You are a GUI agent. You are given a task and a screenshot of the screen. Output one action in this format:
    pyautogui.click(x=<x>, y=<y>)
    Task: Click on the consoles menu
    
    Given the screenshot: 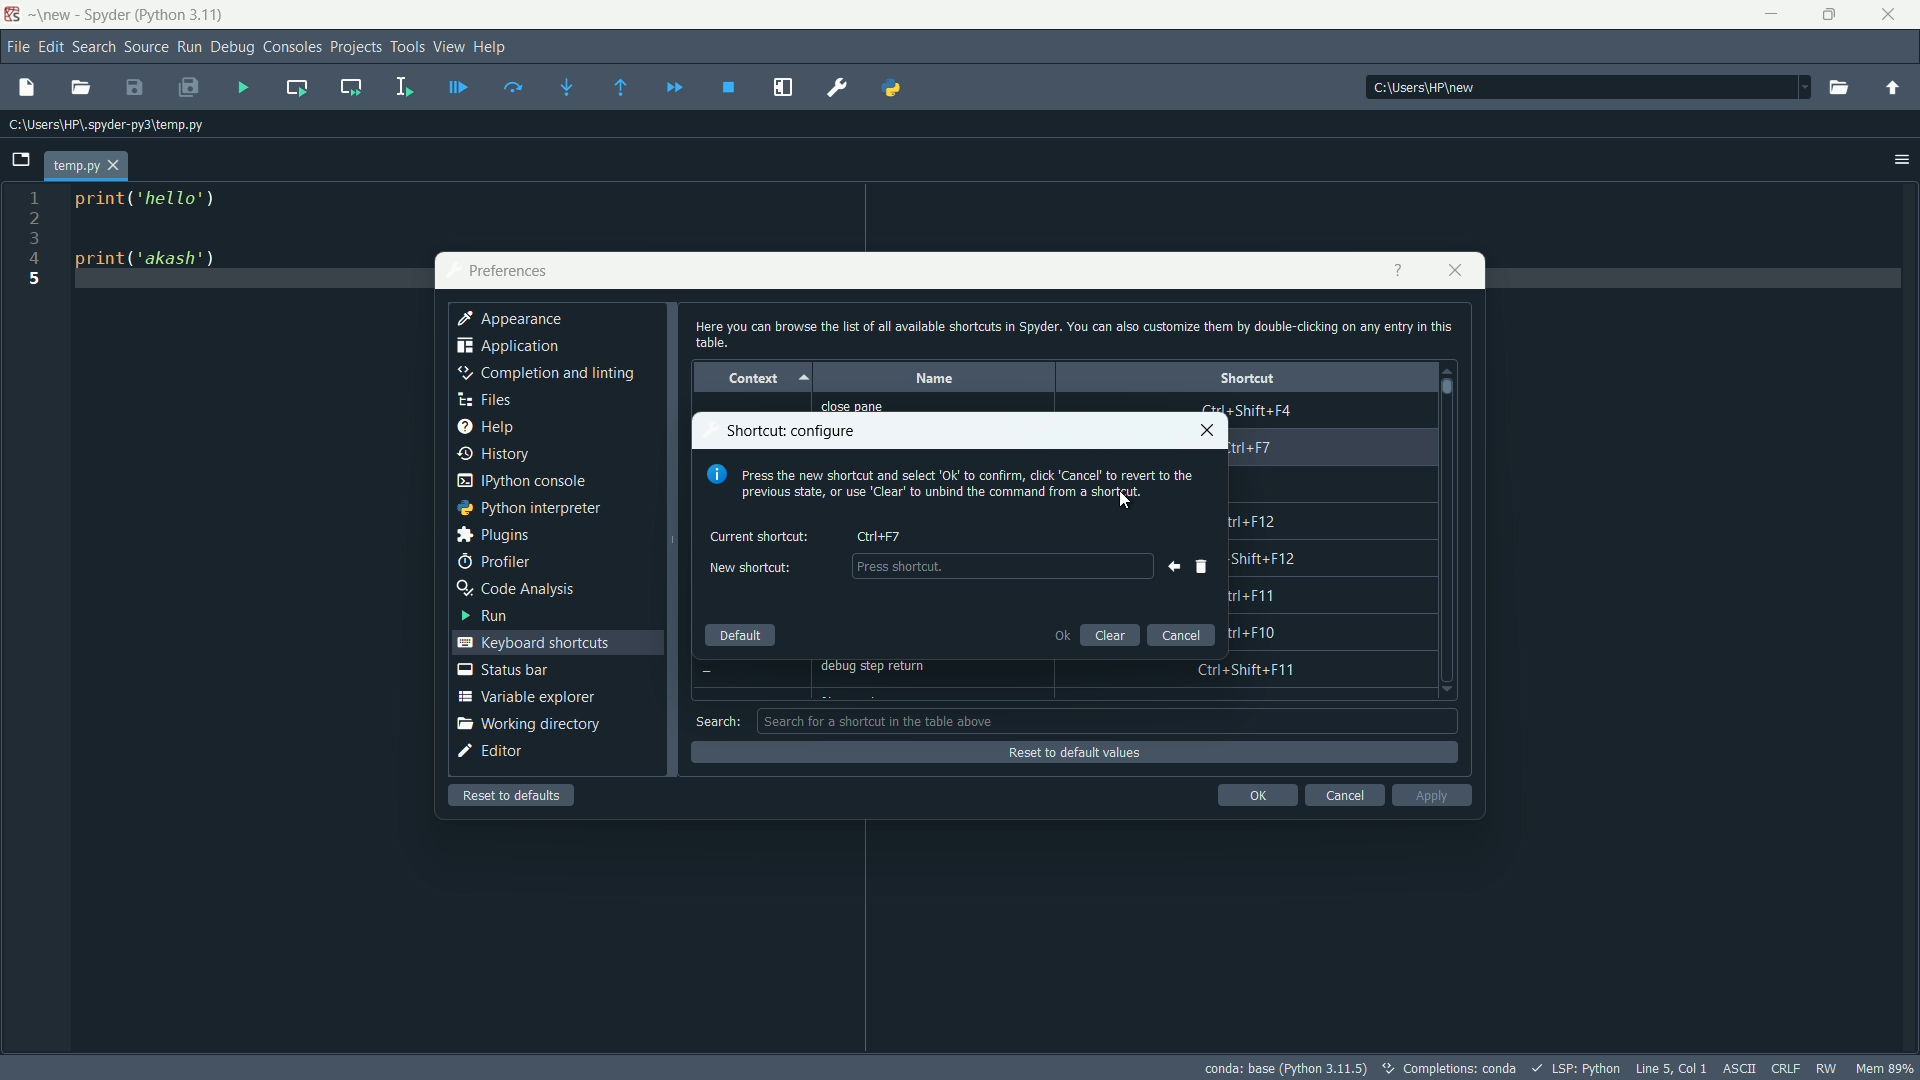 What is the action you would take?
    pyautogui.click(x=293, y=47)
    